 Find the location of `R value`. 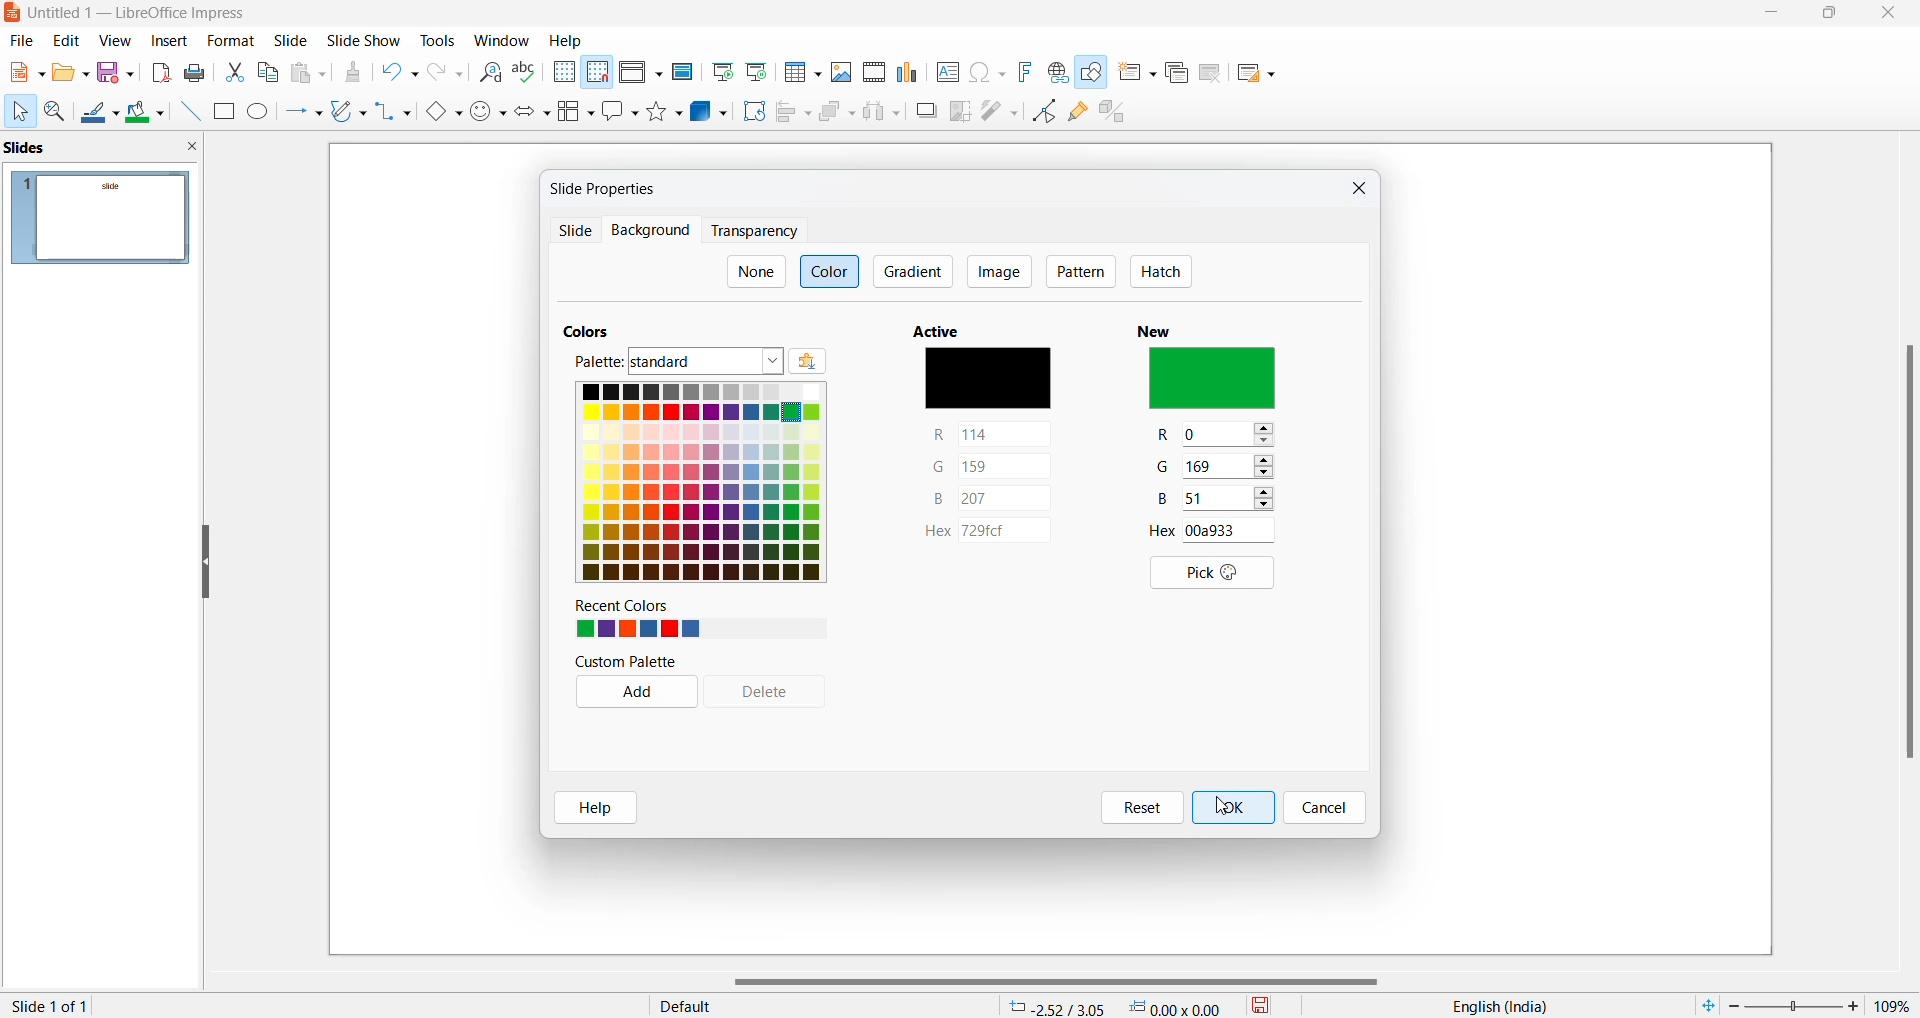

R value is located at coordinates (1215, 432).